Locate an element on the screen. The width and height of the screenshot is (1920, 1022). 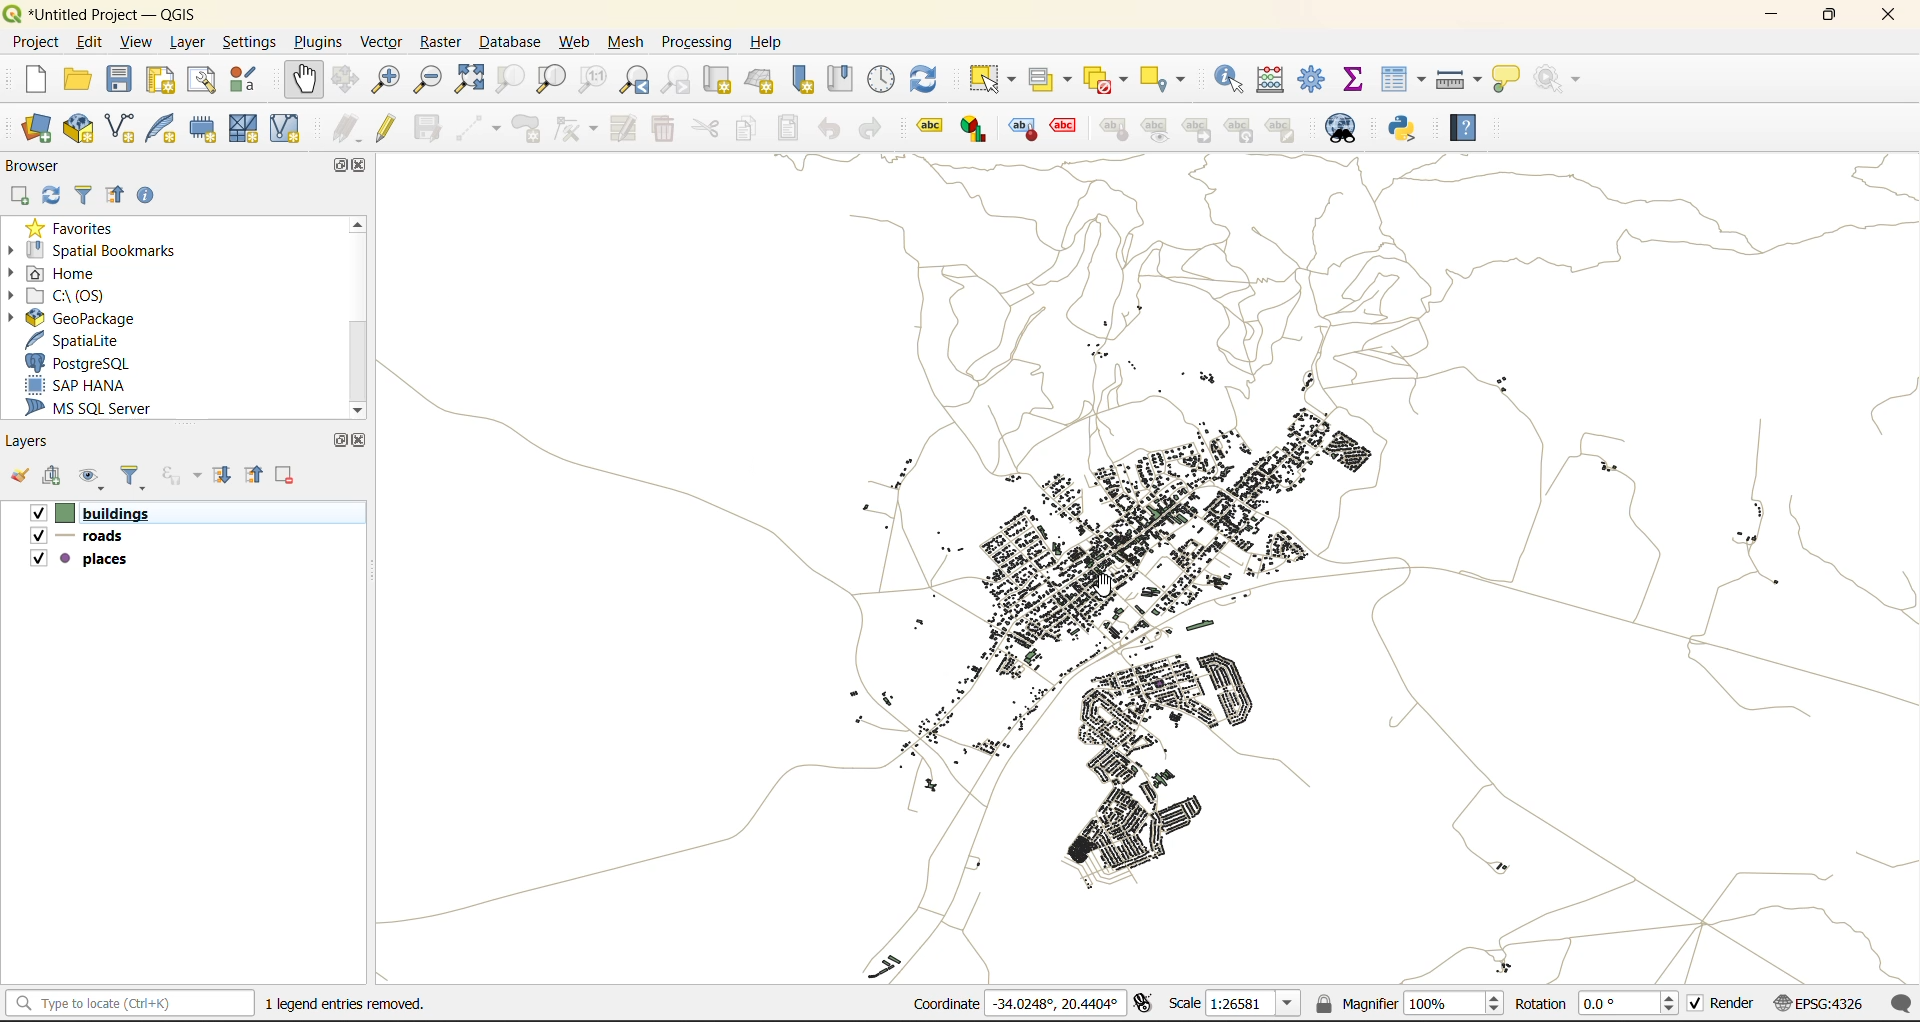
geopackage is located at coordinates (101, 317).